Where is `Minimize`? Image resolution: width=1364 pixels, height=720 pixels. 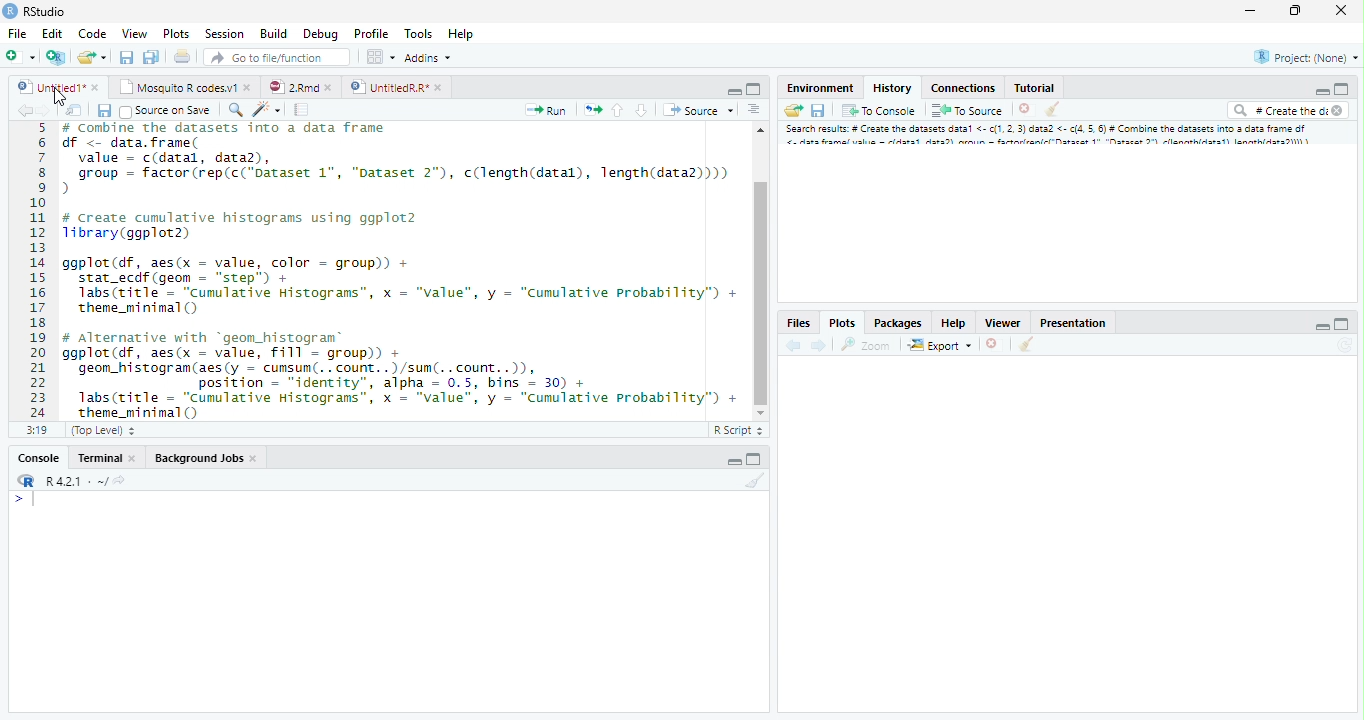
Minimize is located at coordinates (733, 91).